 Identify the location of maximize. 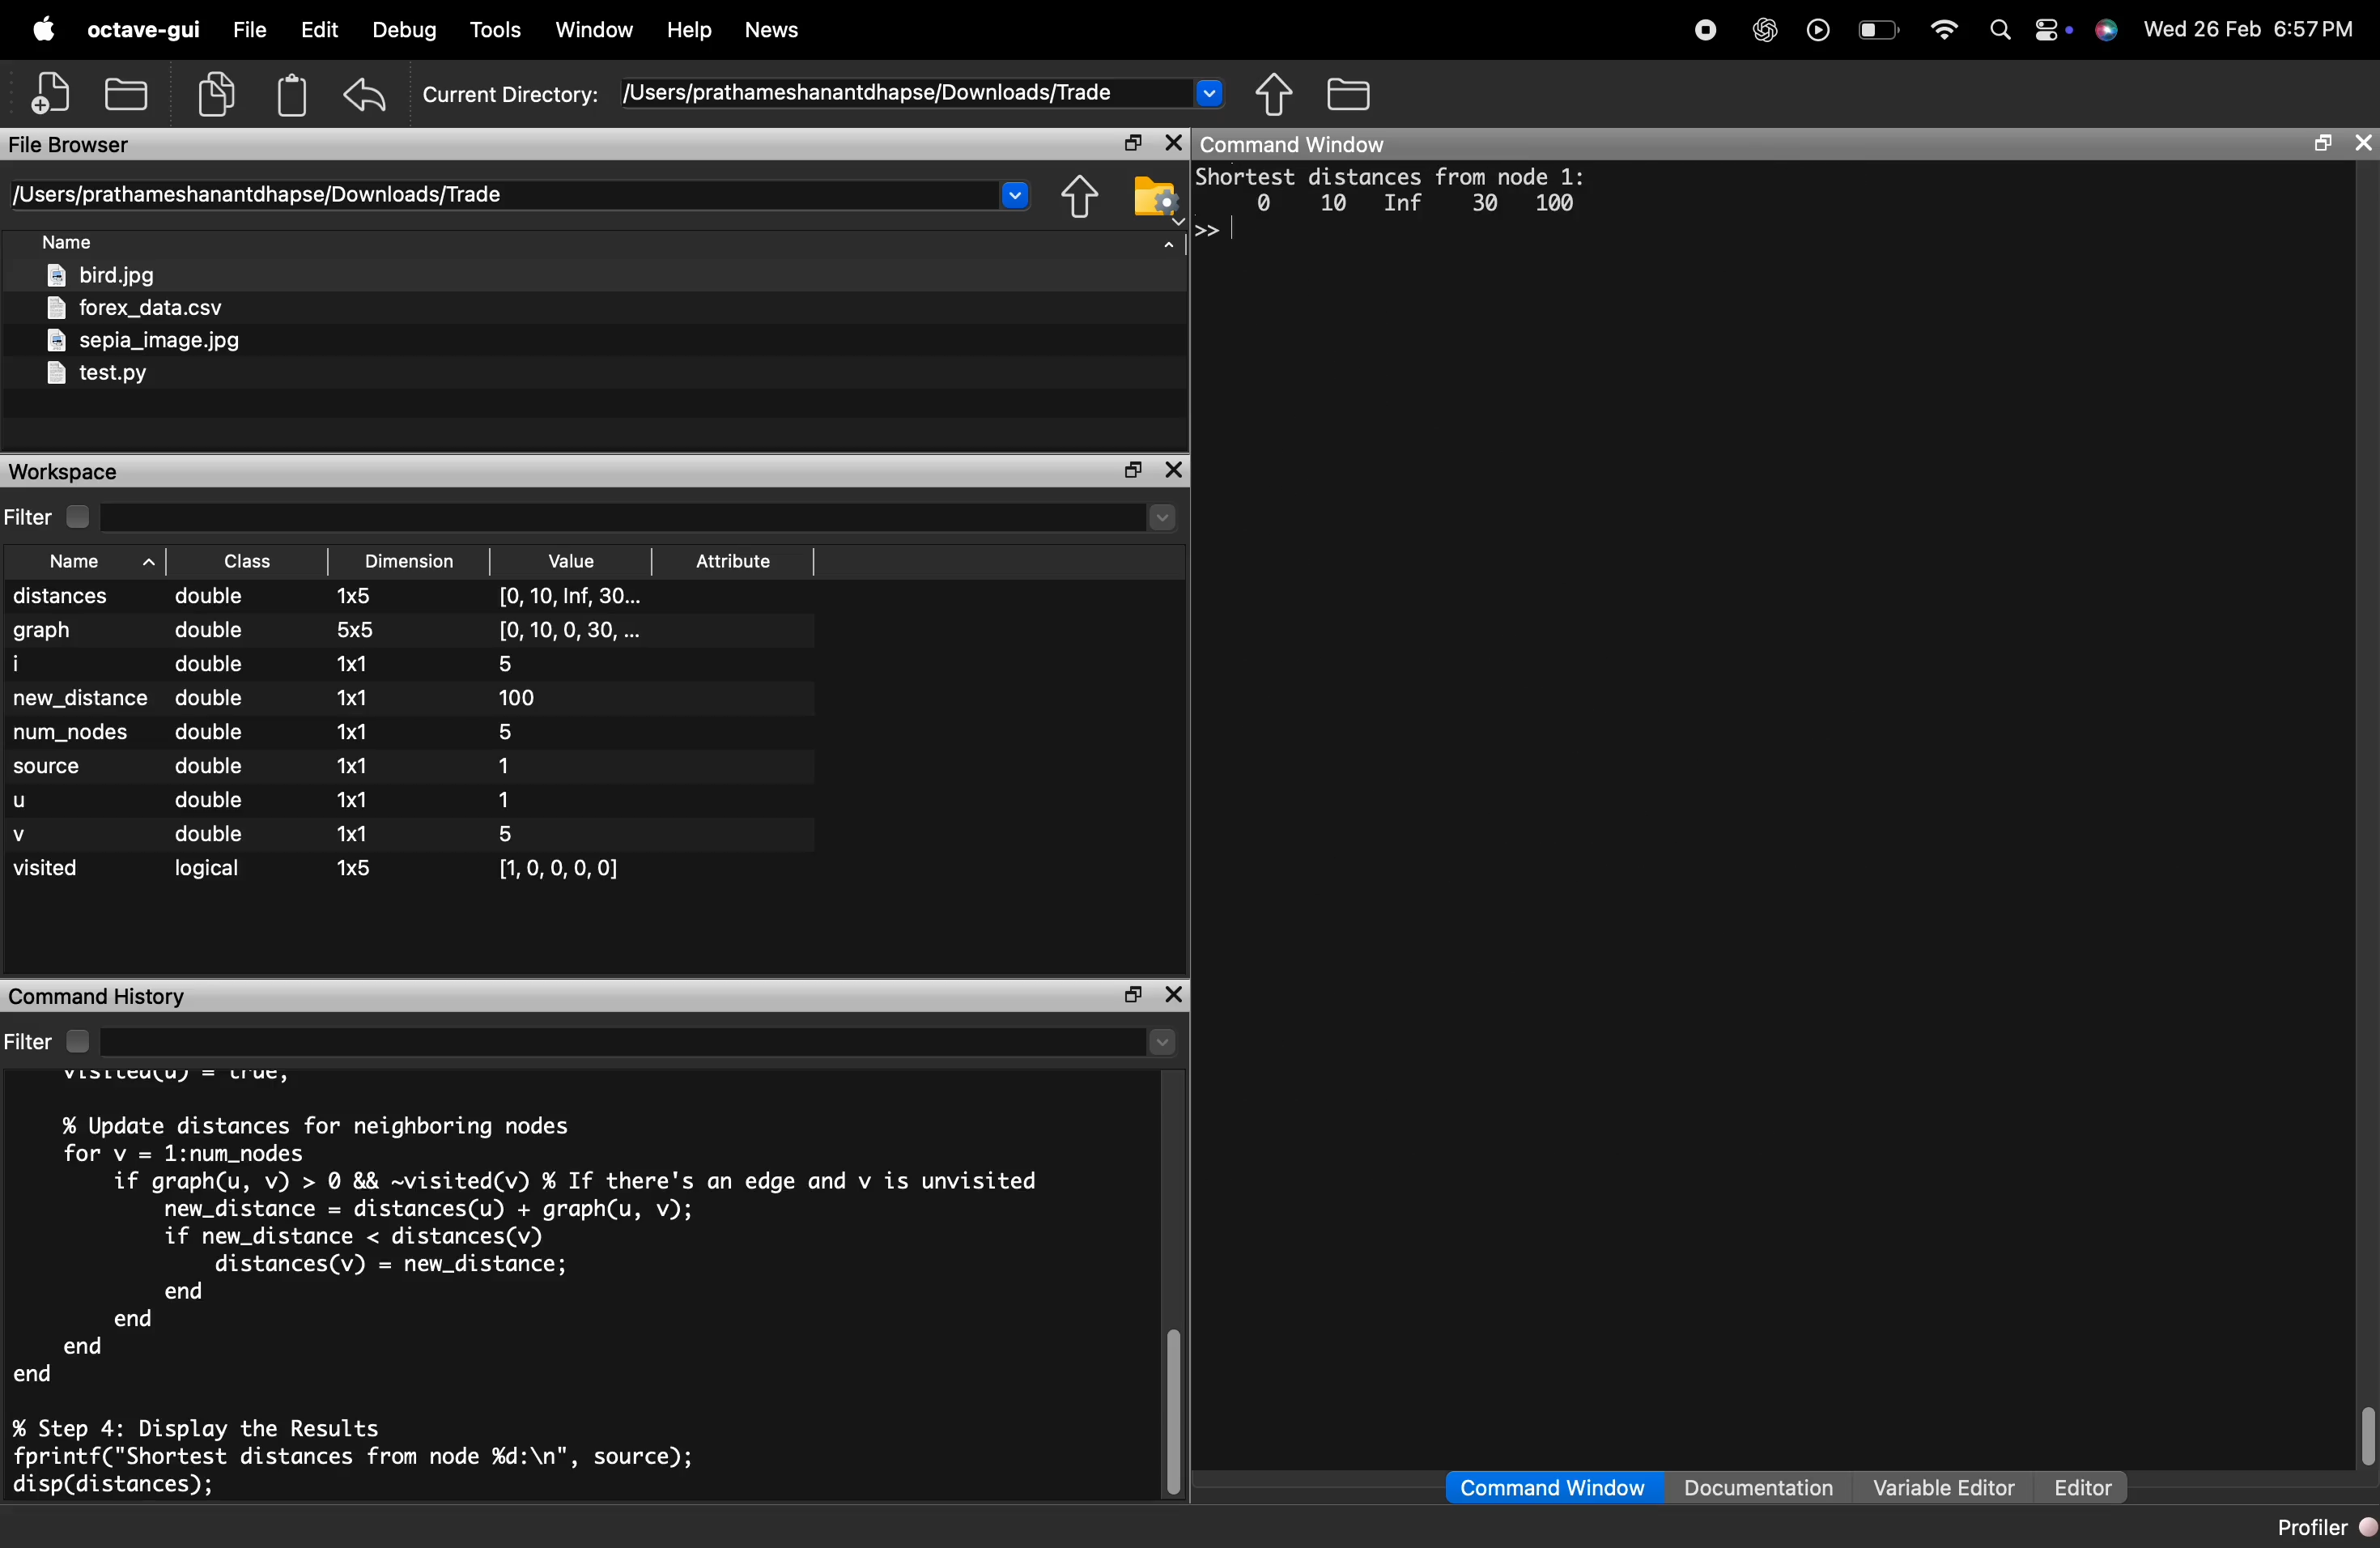
(2323, 143).